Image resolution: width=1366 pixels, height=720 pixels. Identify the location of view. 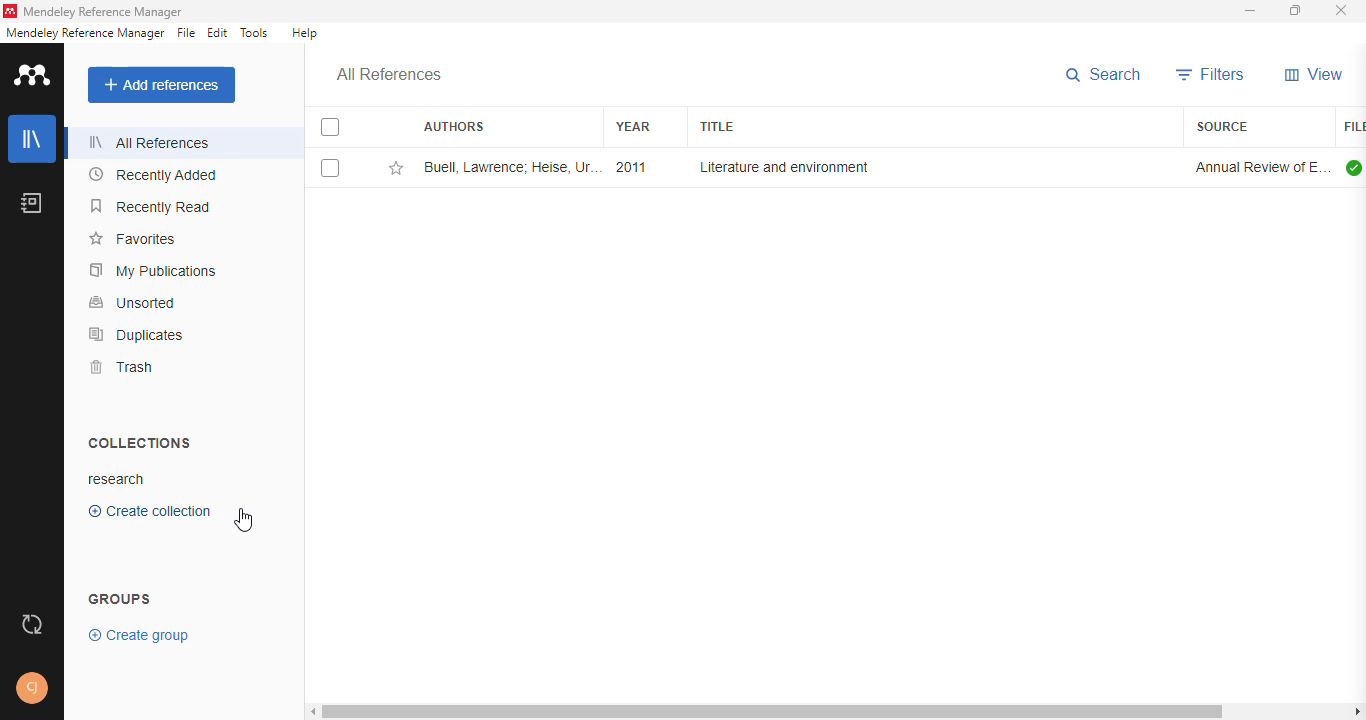
(1315, 74).